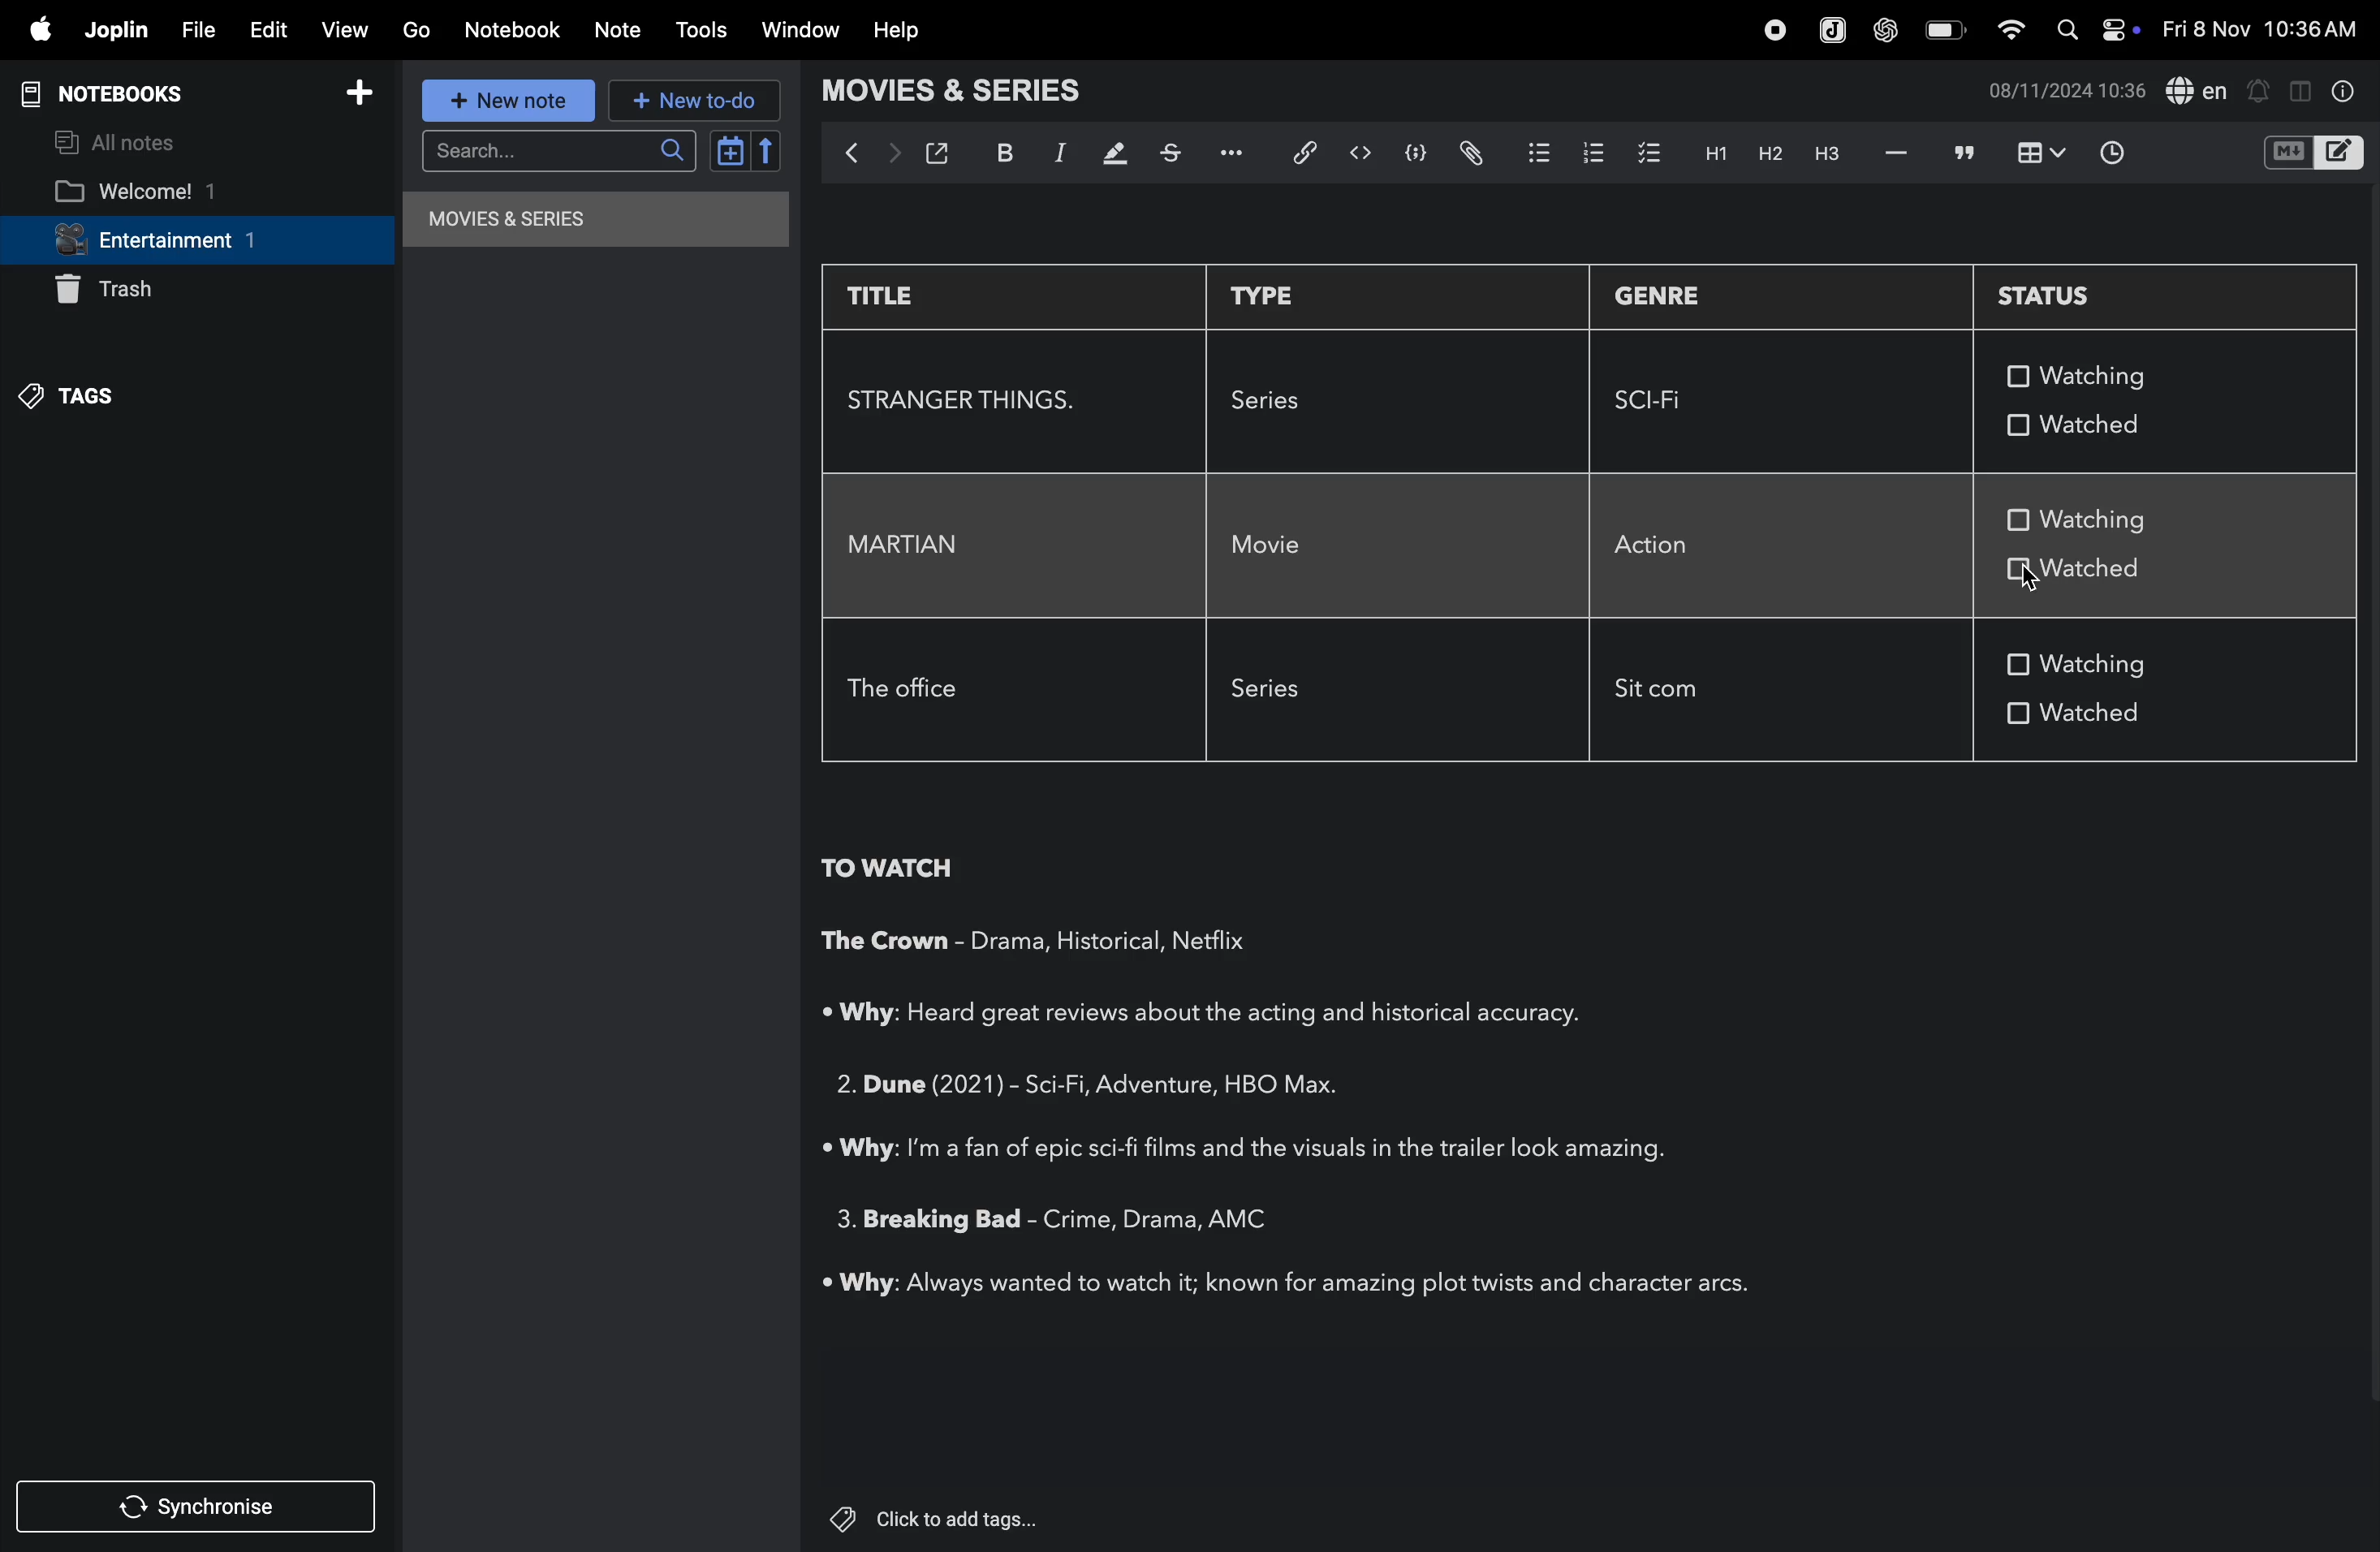 The image size is (2380, 1552). I want to click on tools, so click(703, 30).